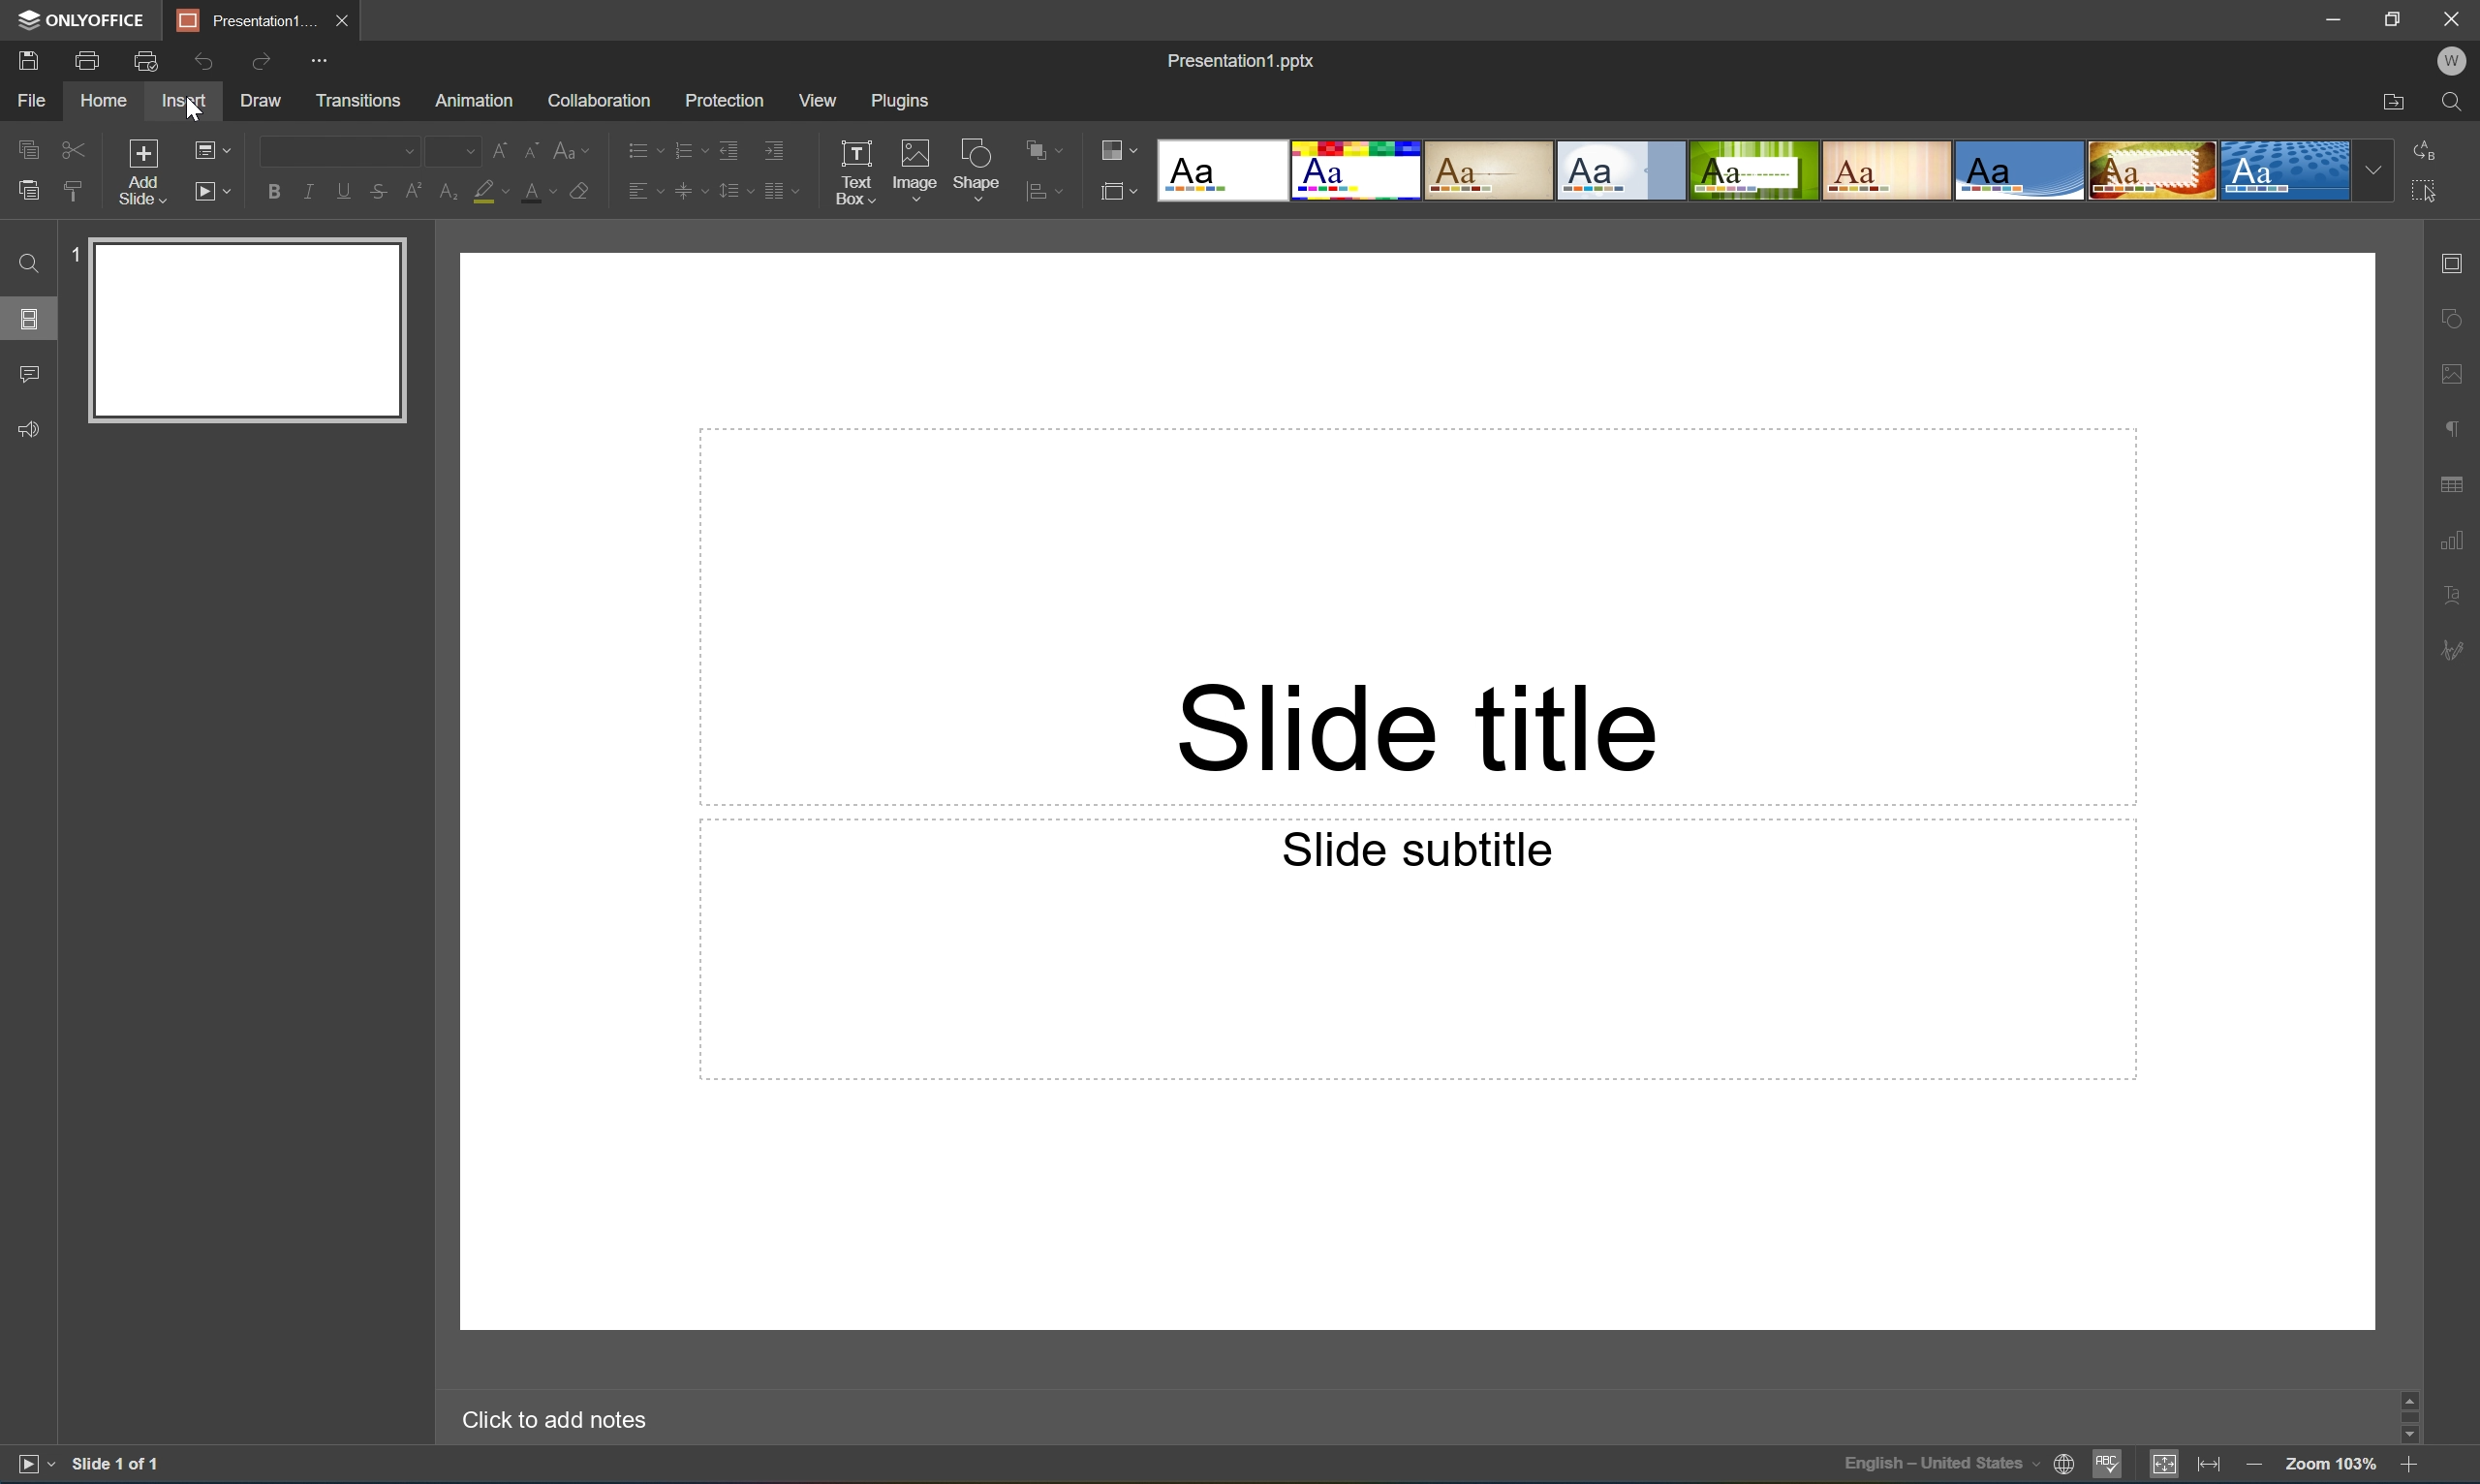 The image size is (2480, 1484). Describe the element at coordinates (31, 376) in the screenshot. I see `Comment` at that location.